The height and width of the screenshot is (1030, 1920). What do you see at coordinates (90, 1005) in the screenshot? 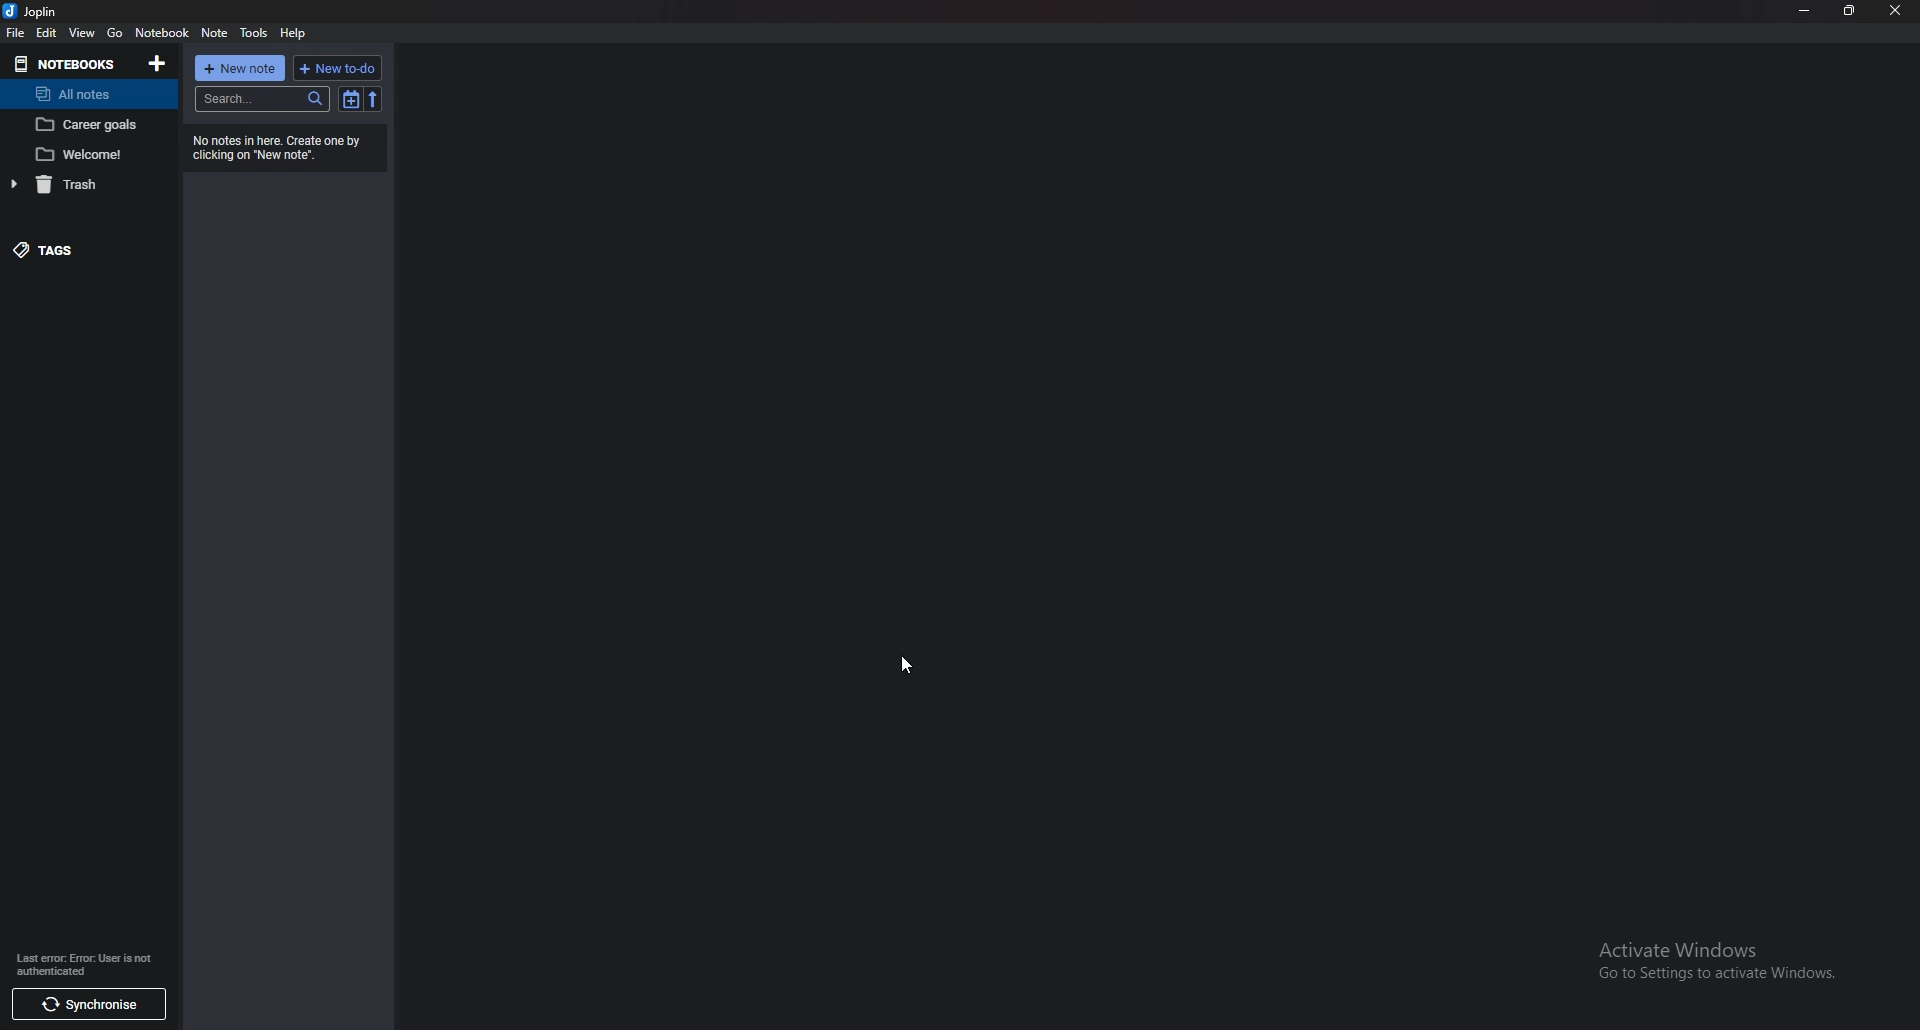
I see `sync` at bounding box center [90, 1005].